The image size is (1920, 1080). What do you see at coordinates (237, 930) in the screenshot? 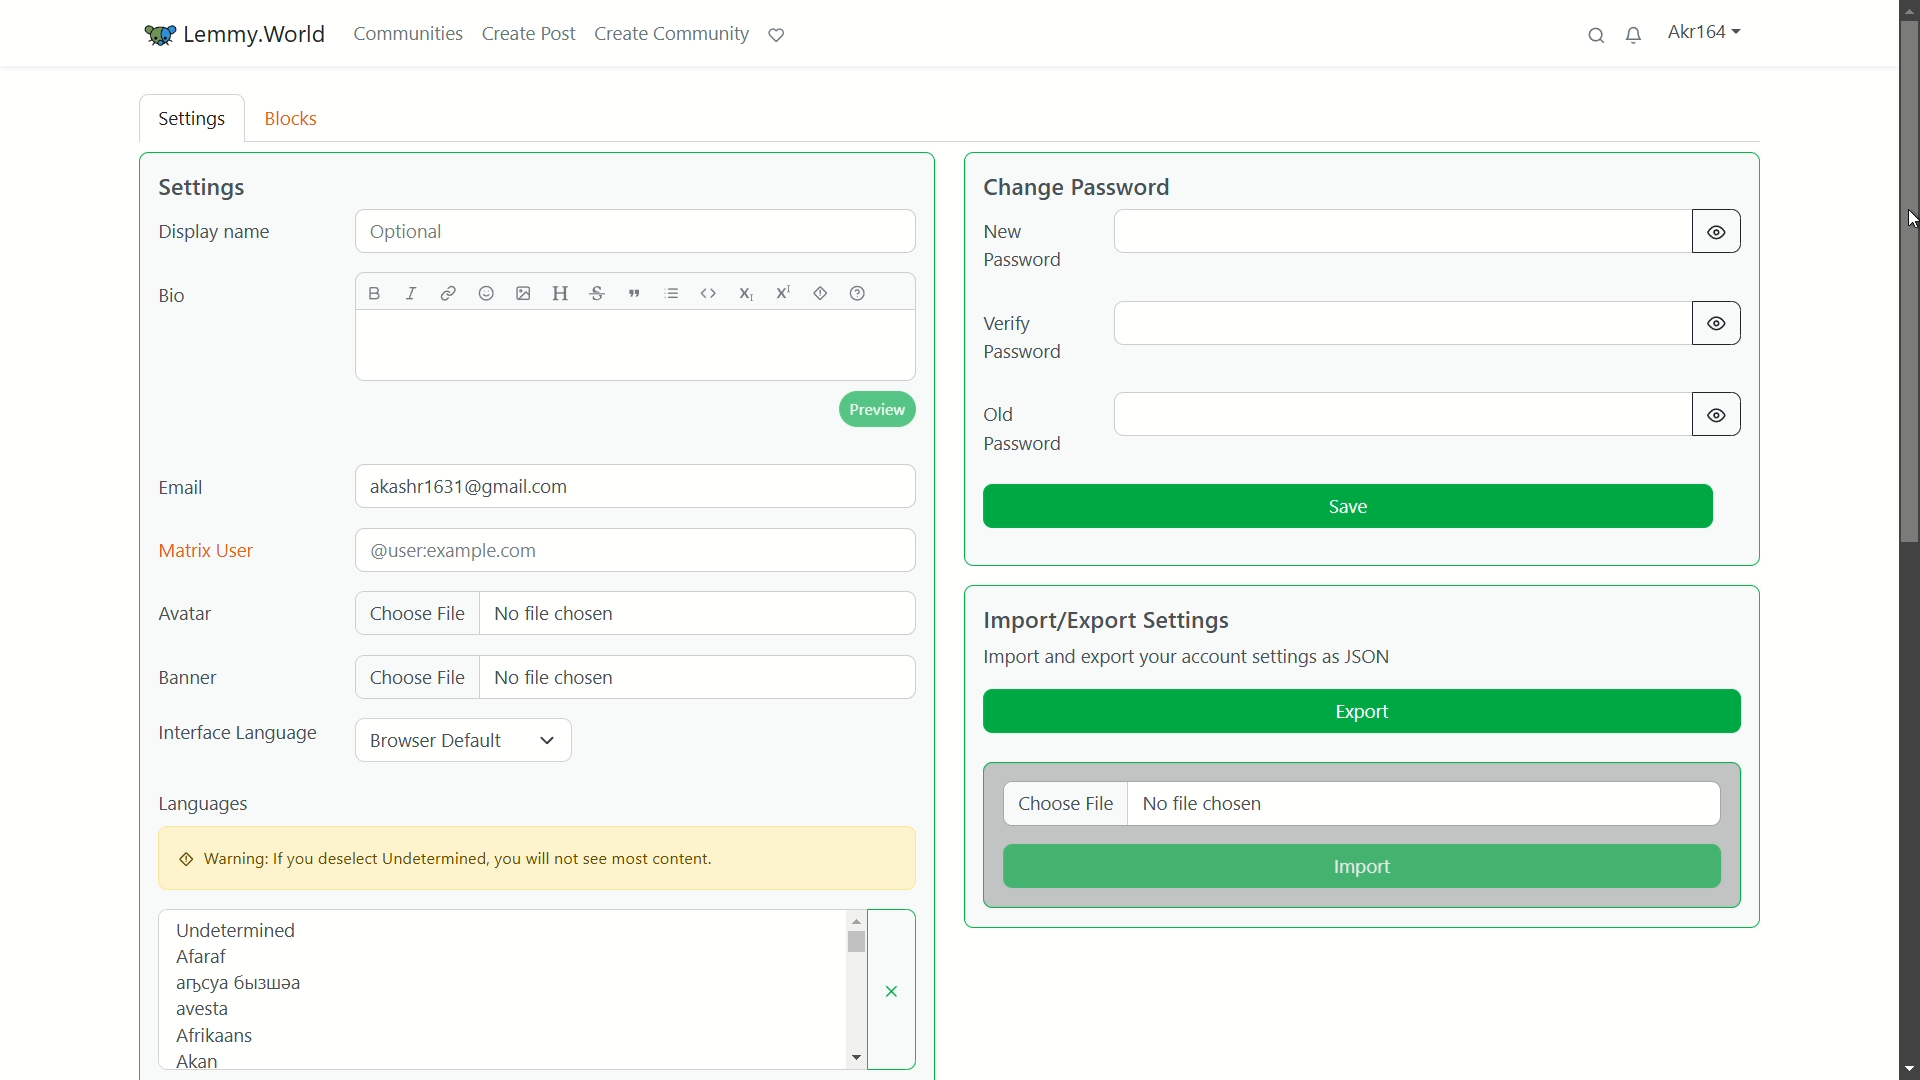
I see `undetermined` at bounding box center [237, 930].